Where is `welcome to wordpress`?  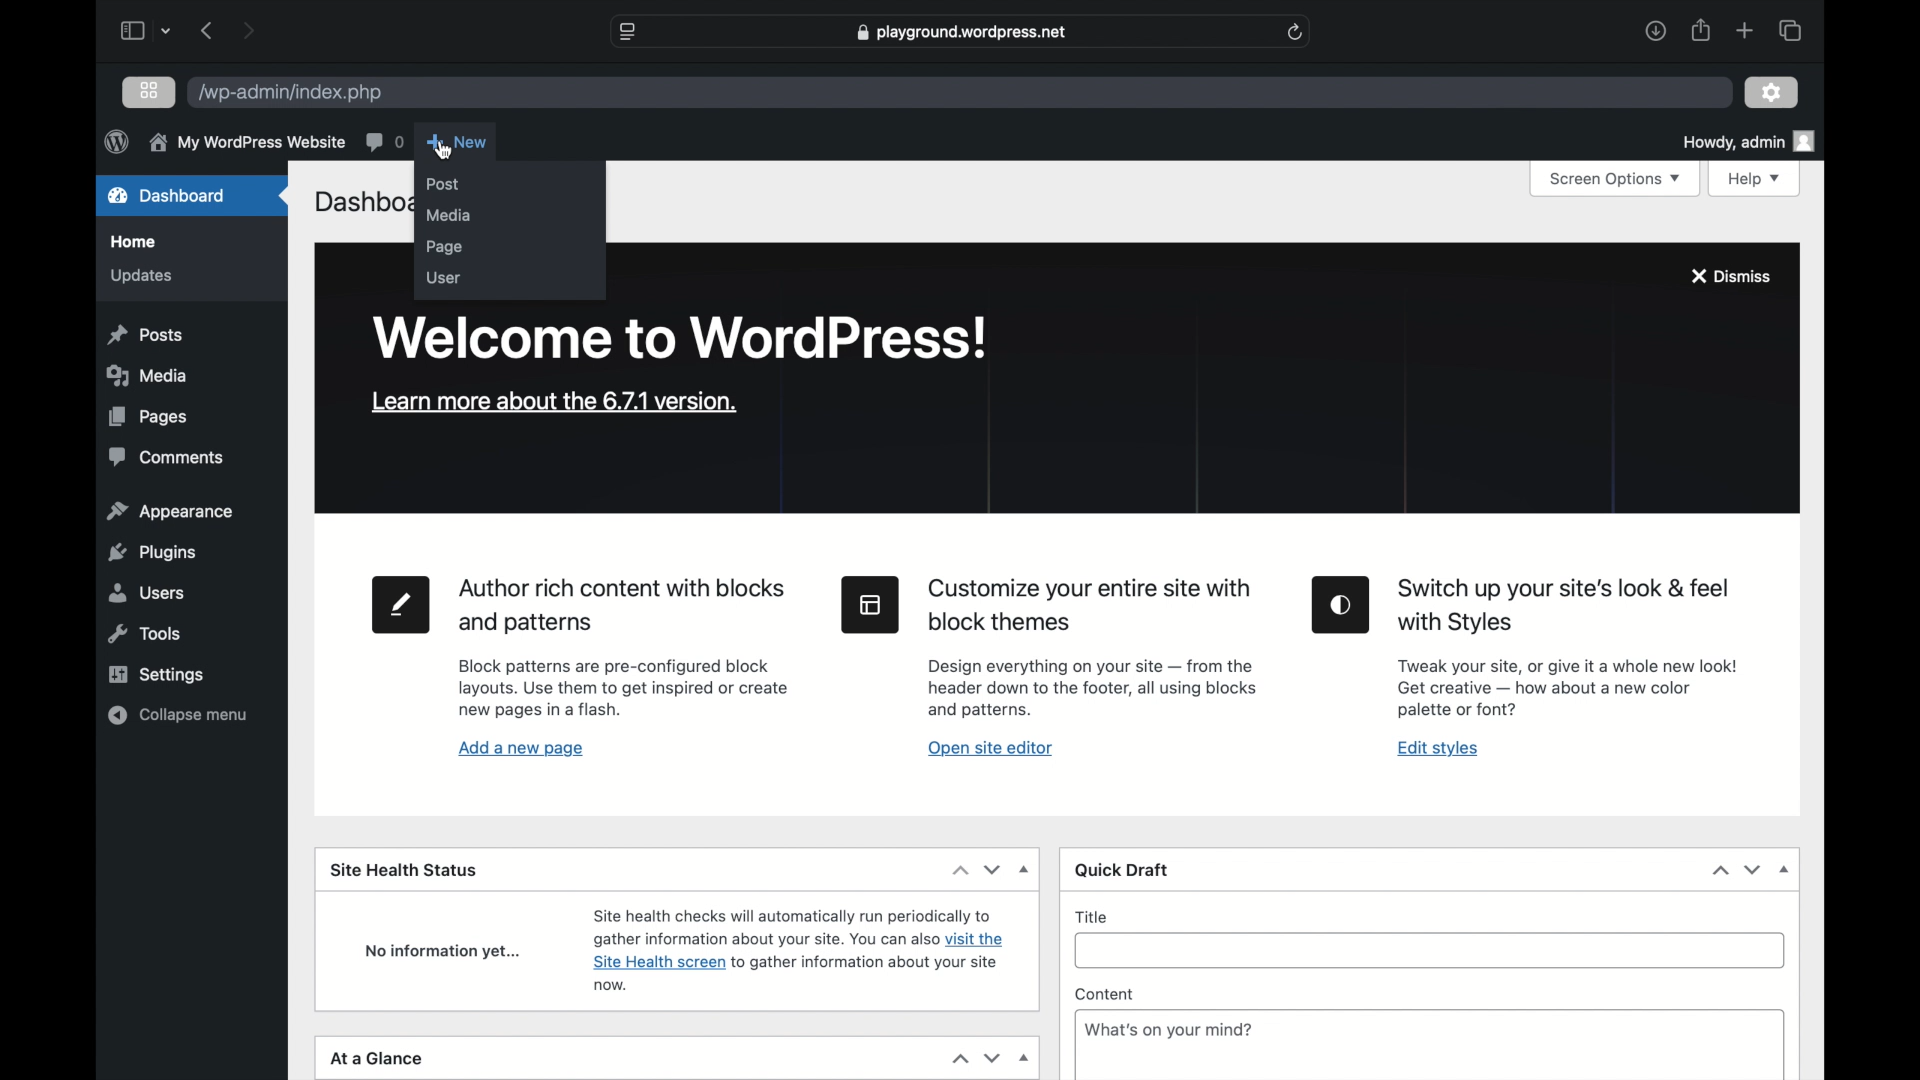
welcome to wordpress is located at coordinates (684, 337).